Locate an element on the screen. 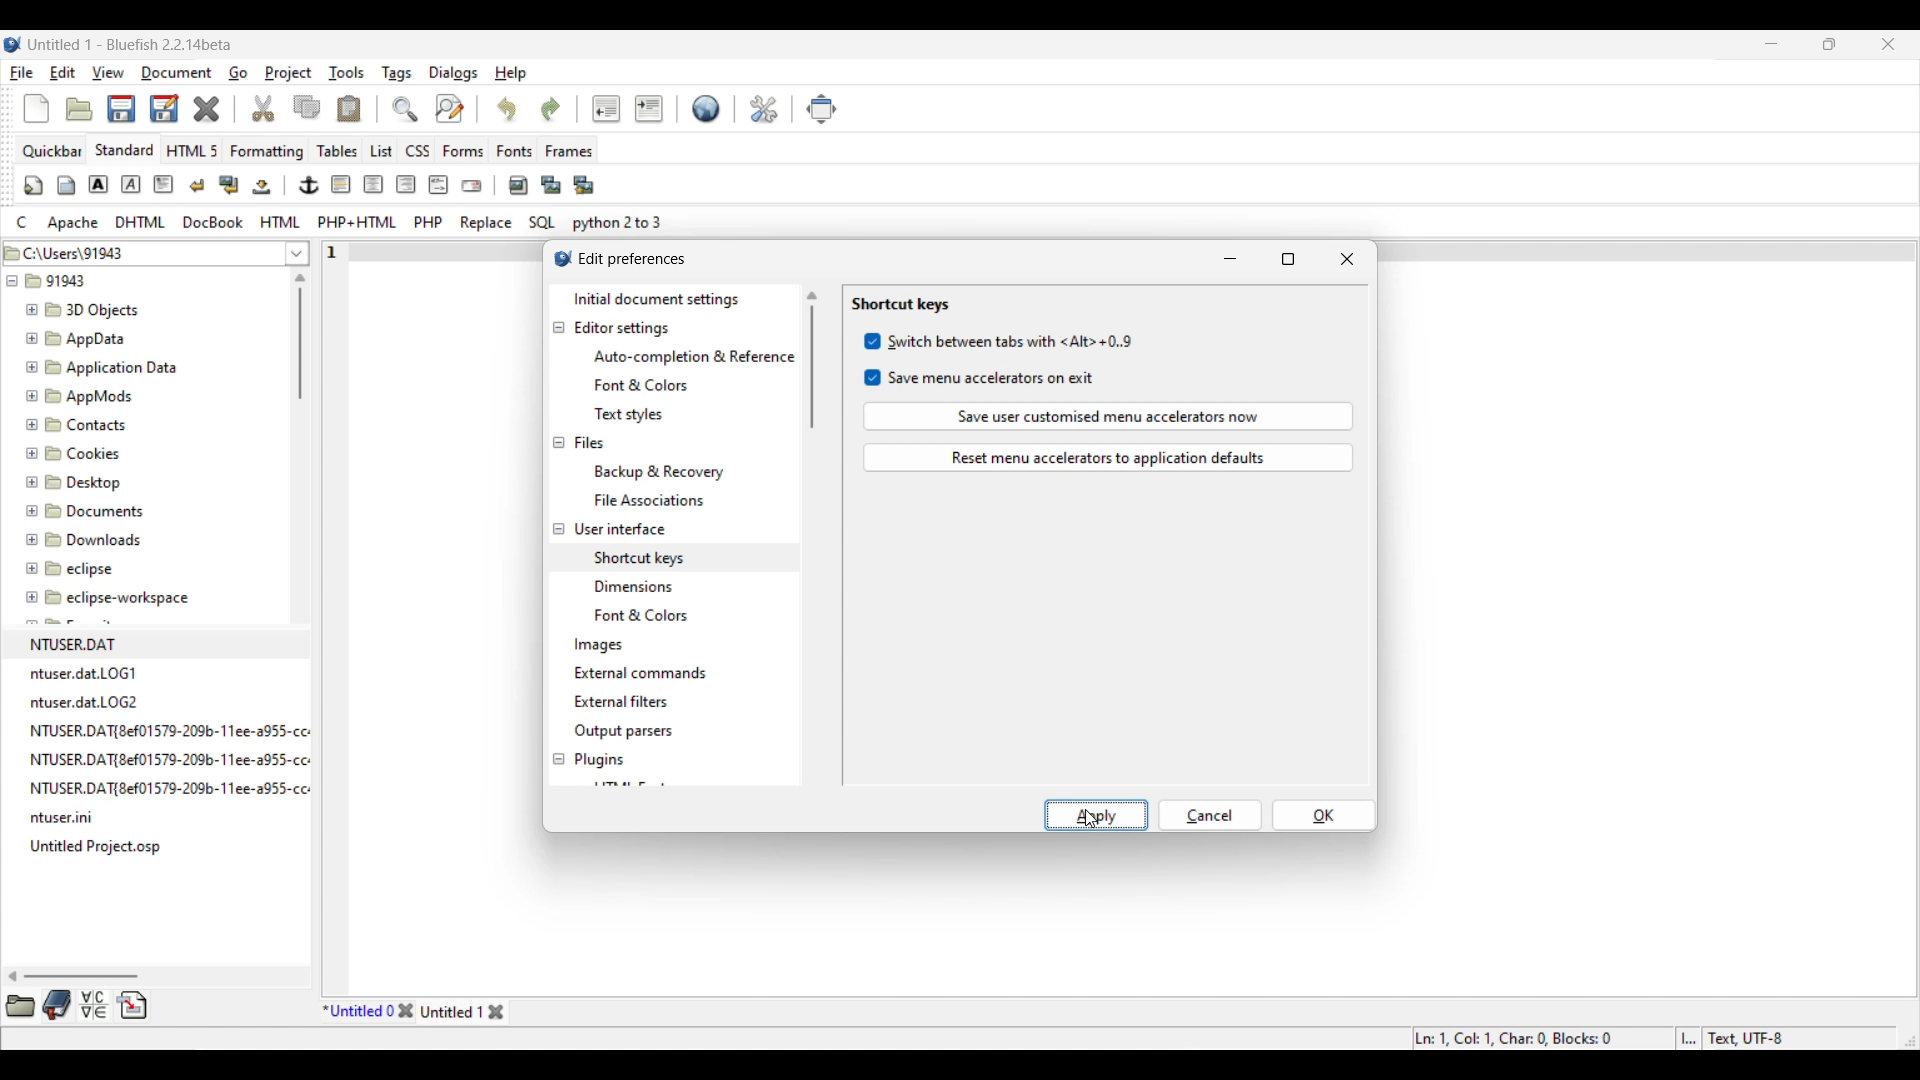 This screenshot has height=1080, width=1920. Switch between tabs with <Alt>+0.9 is located at coordinates (999, 341).